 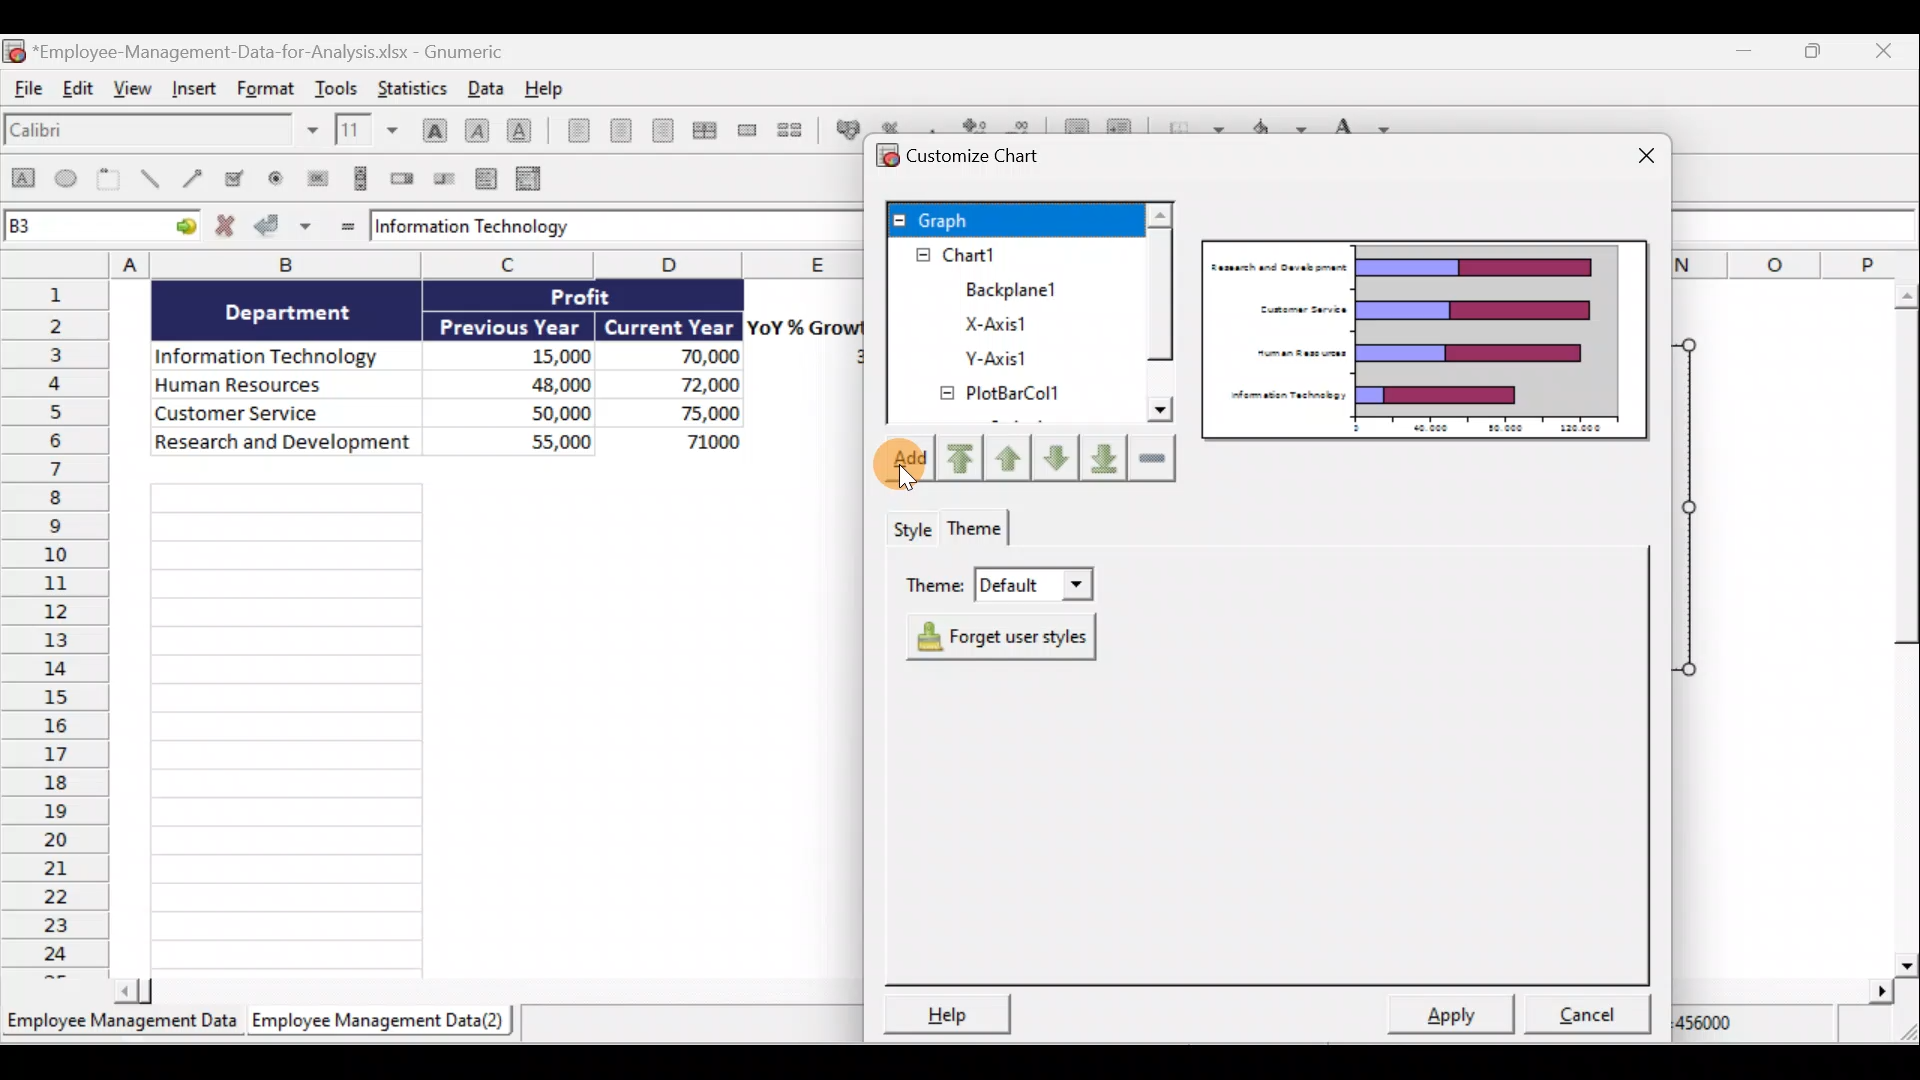 I want to click on Create a frame, so click(x=113, y=181).